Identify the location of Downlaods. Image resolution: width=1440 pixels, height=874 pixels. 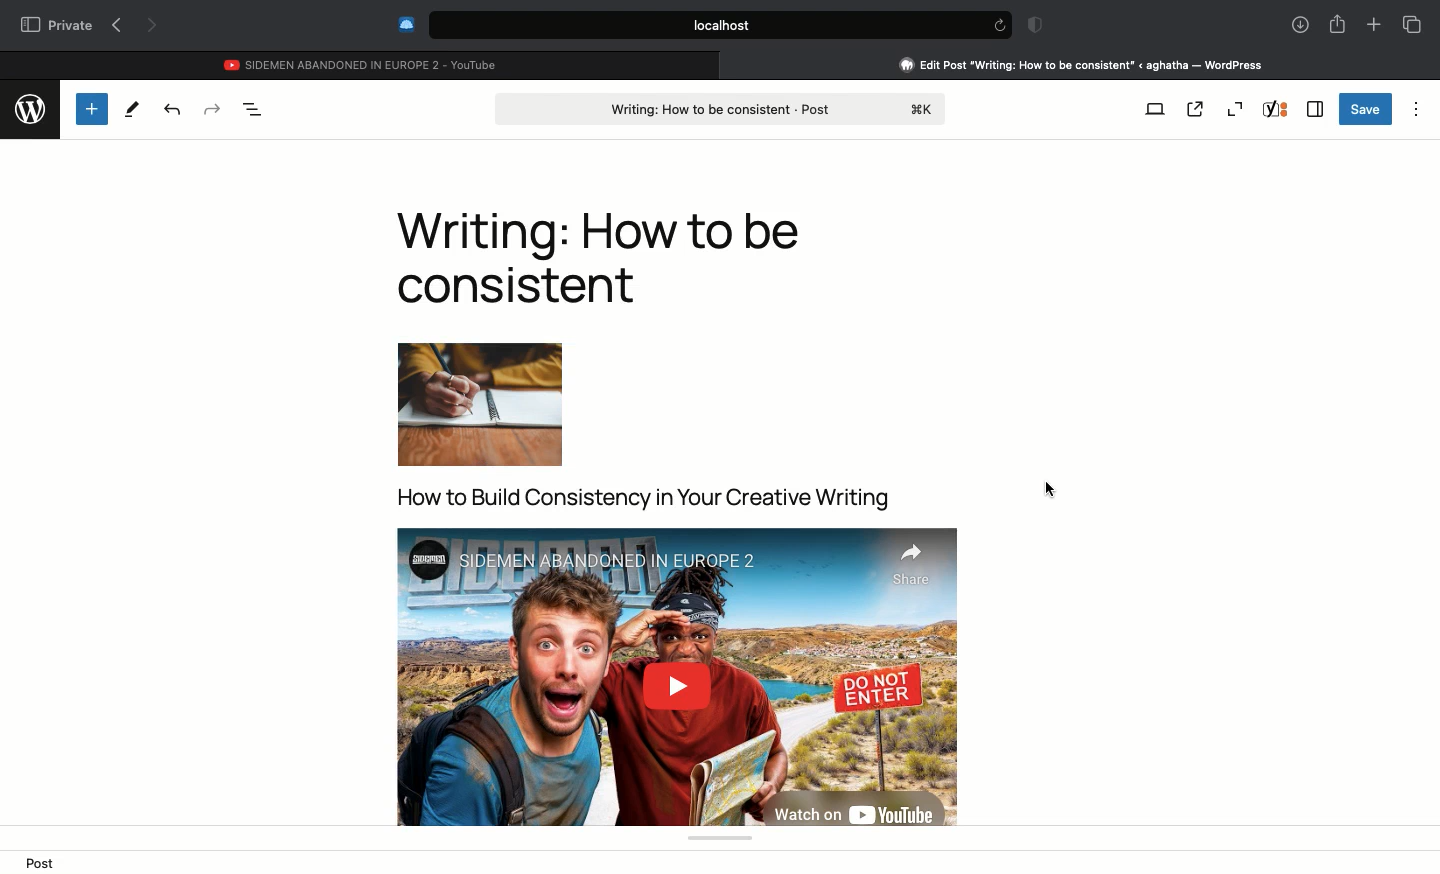
(1297, 26).